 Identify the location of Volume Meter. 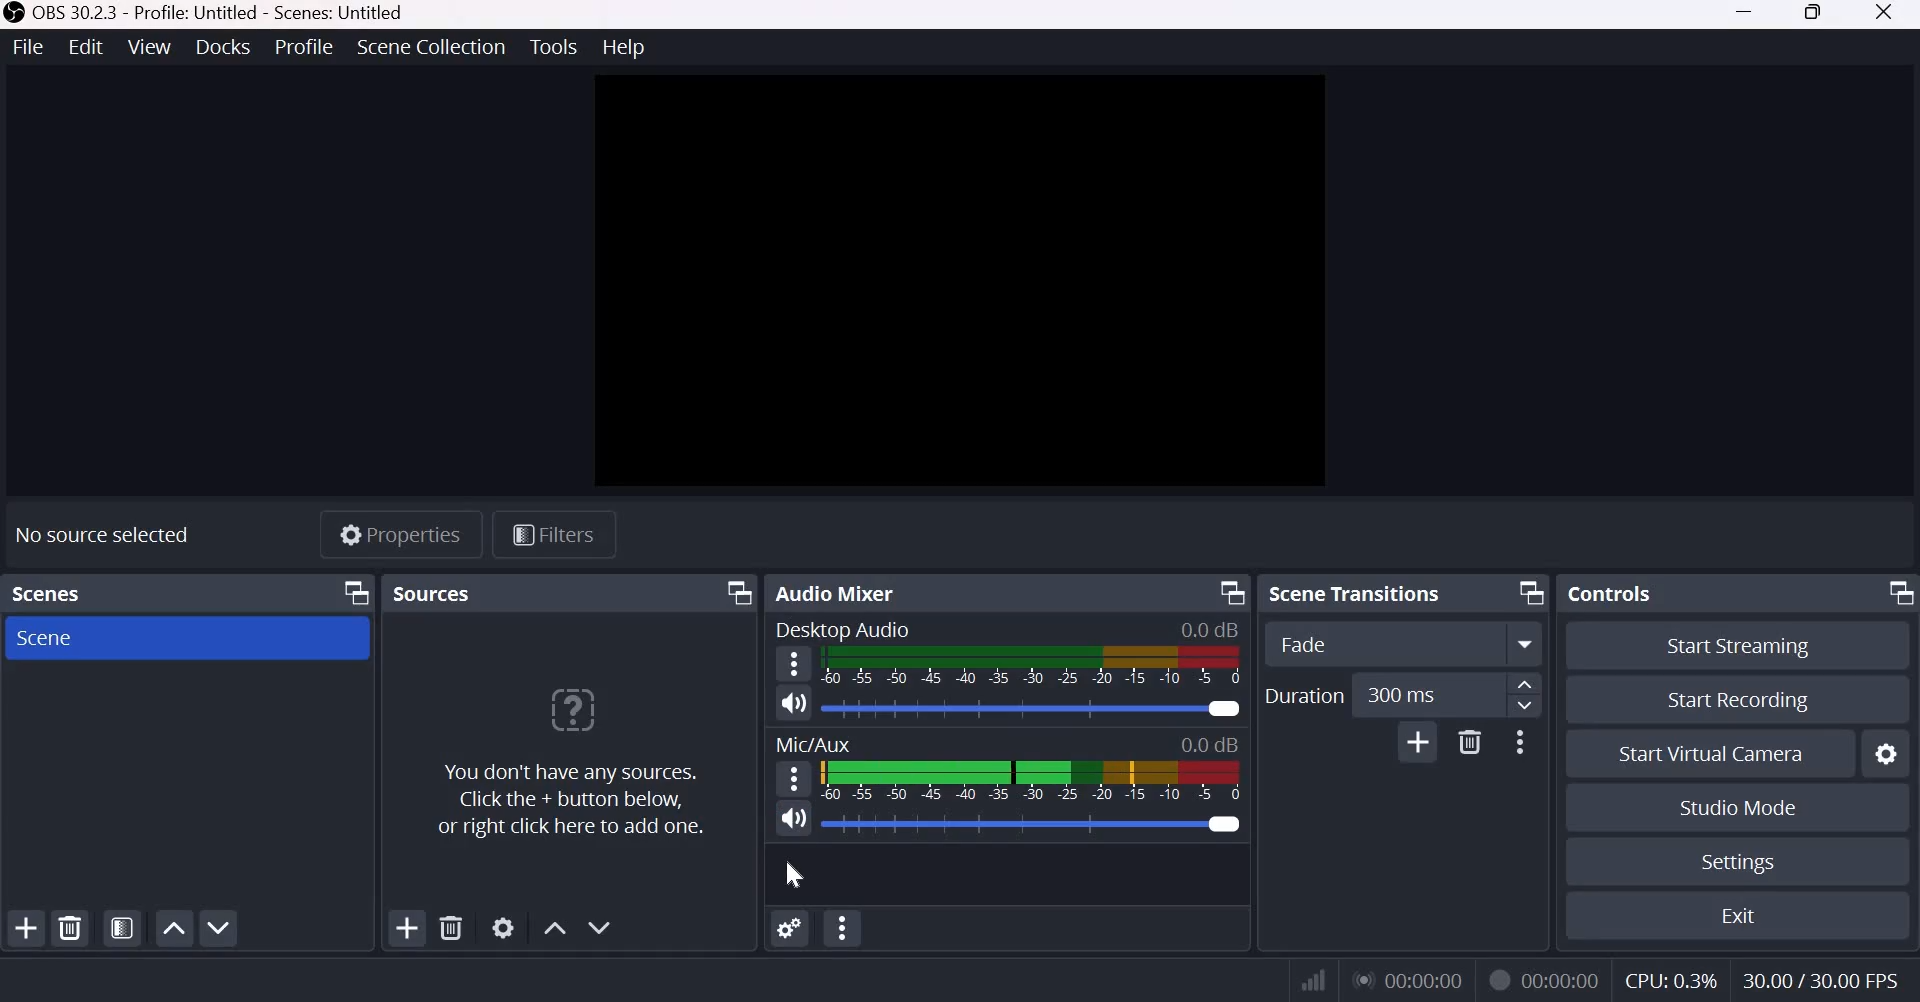
(1030, 666).